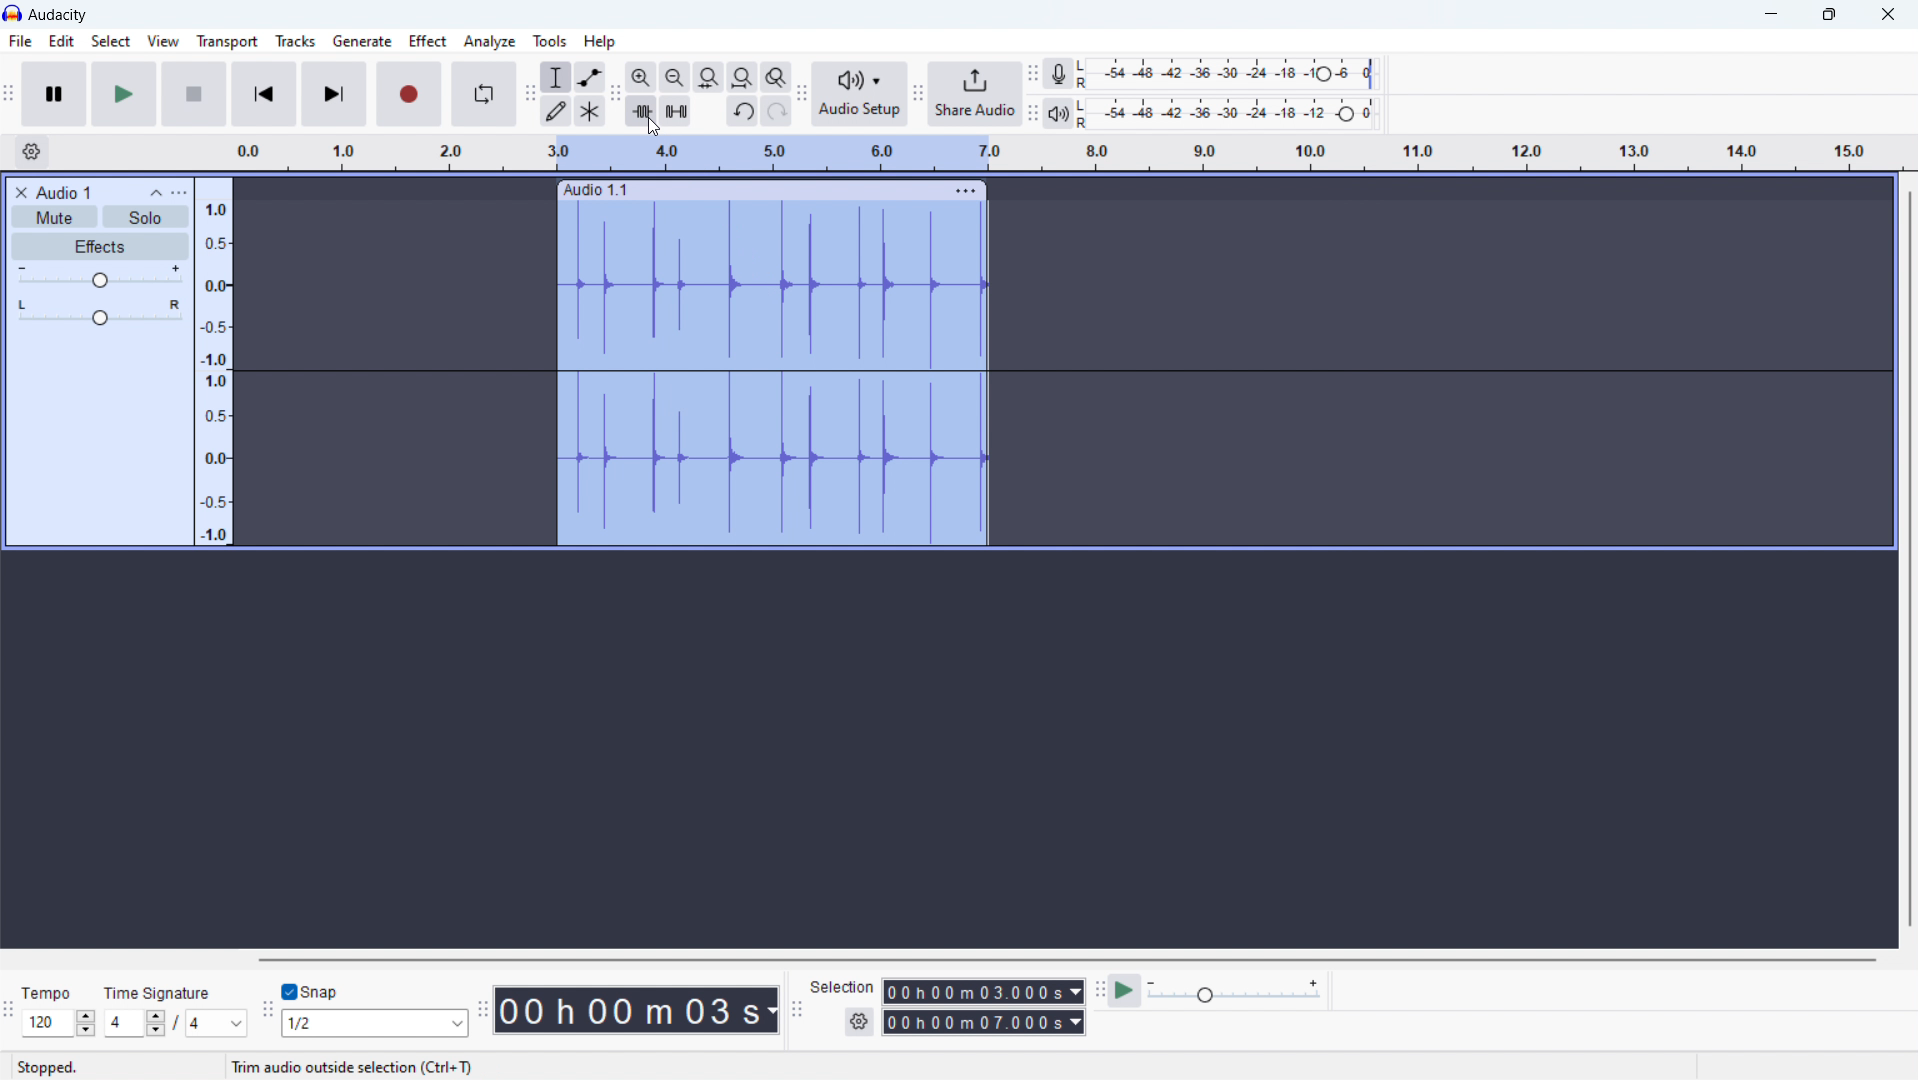  Describe the element at coordinates (617, 95) in the screenshot. I see `edit toolbar` at that location.